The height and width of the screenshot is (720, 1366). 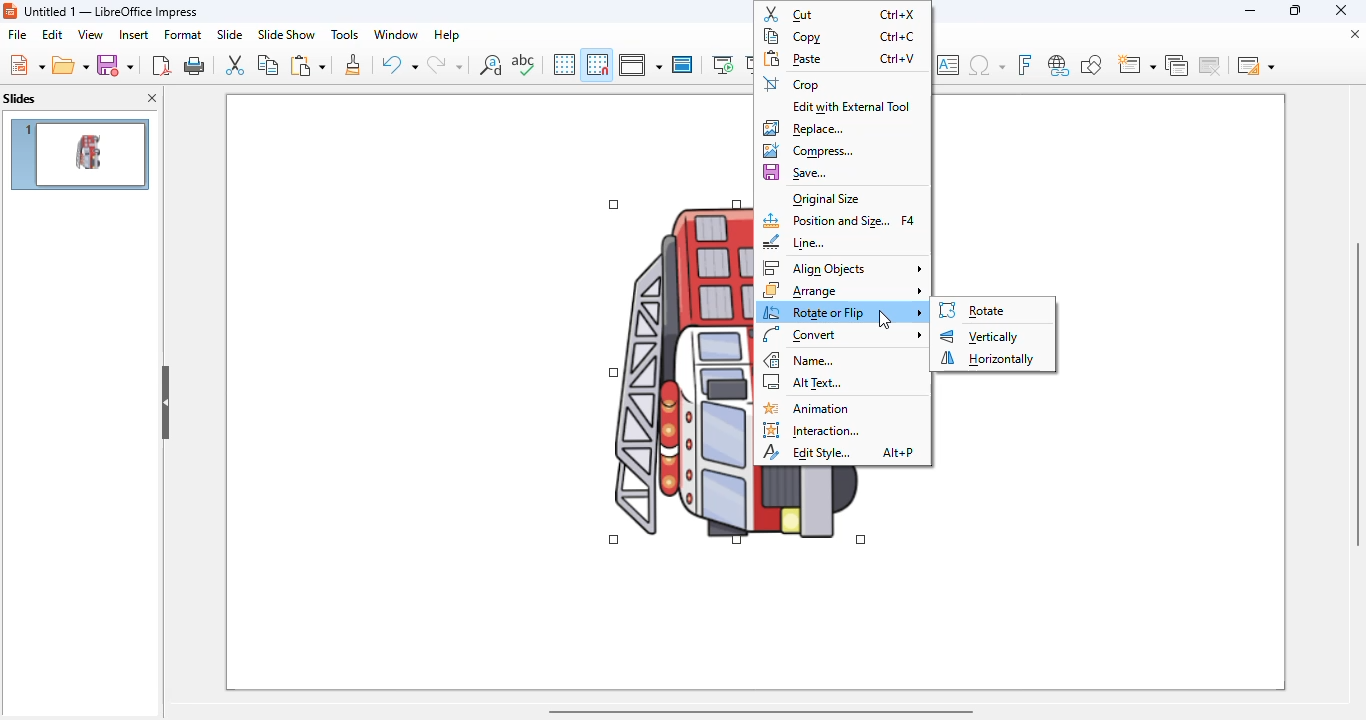 What do you see at coordinates (397, 34) in the screenshot?
I see `window` at bounding box center [397, 34].